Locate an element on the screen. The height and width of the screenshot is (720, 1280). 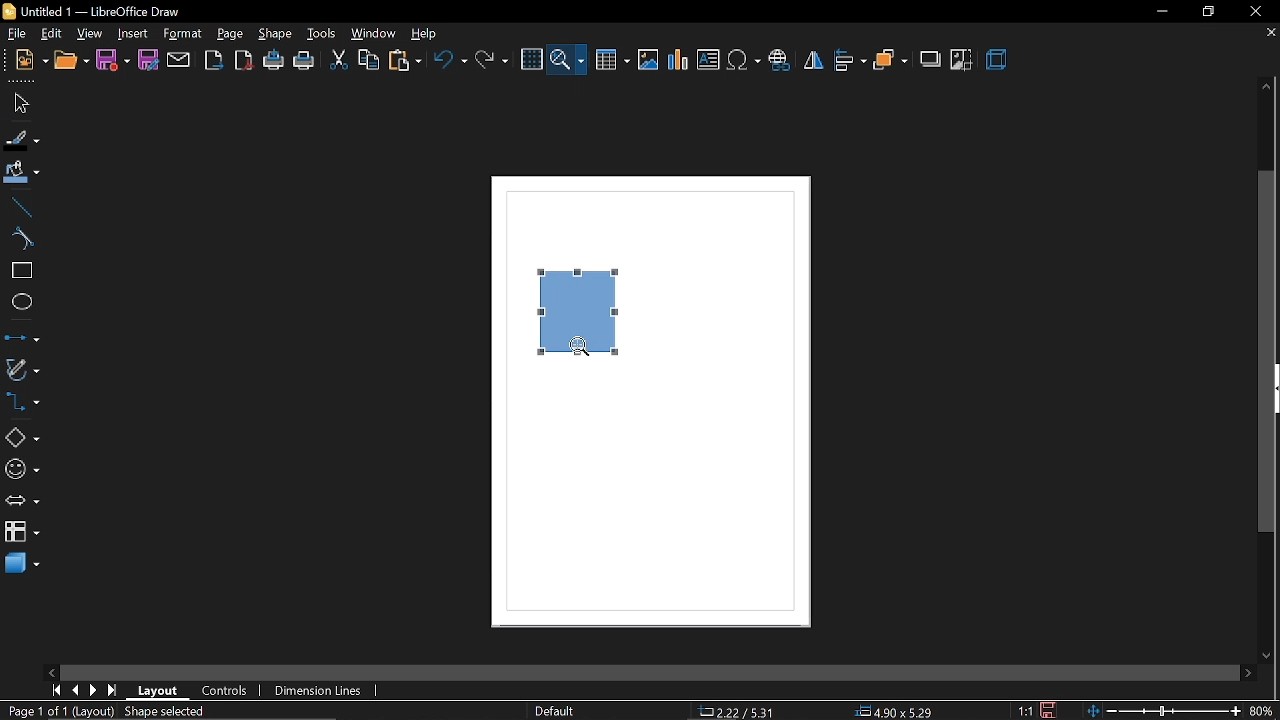
copy is located at coordinates (367, 61).